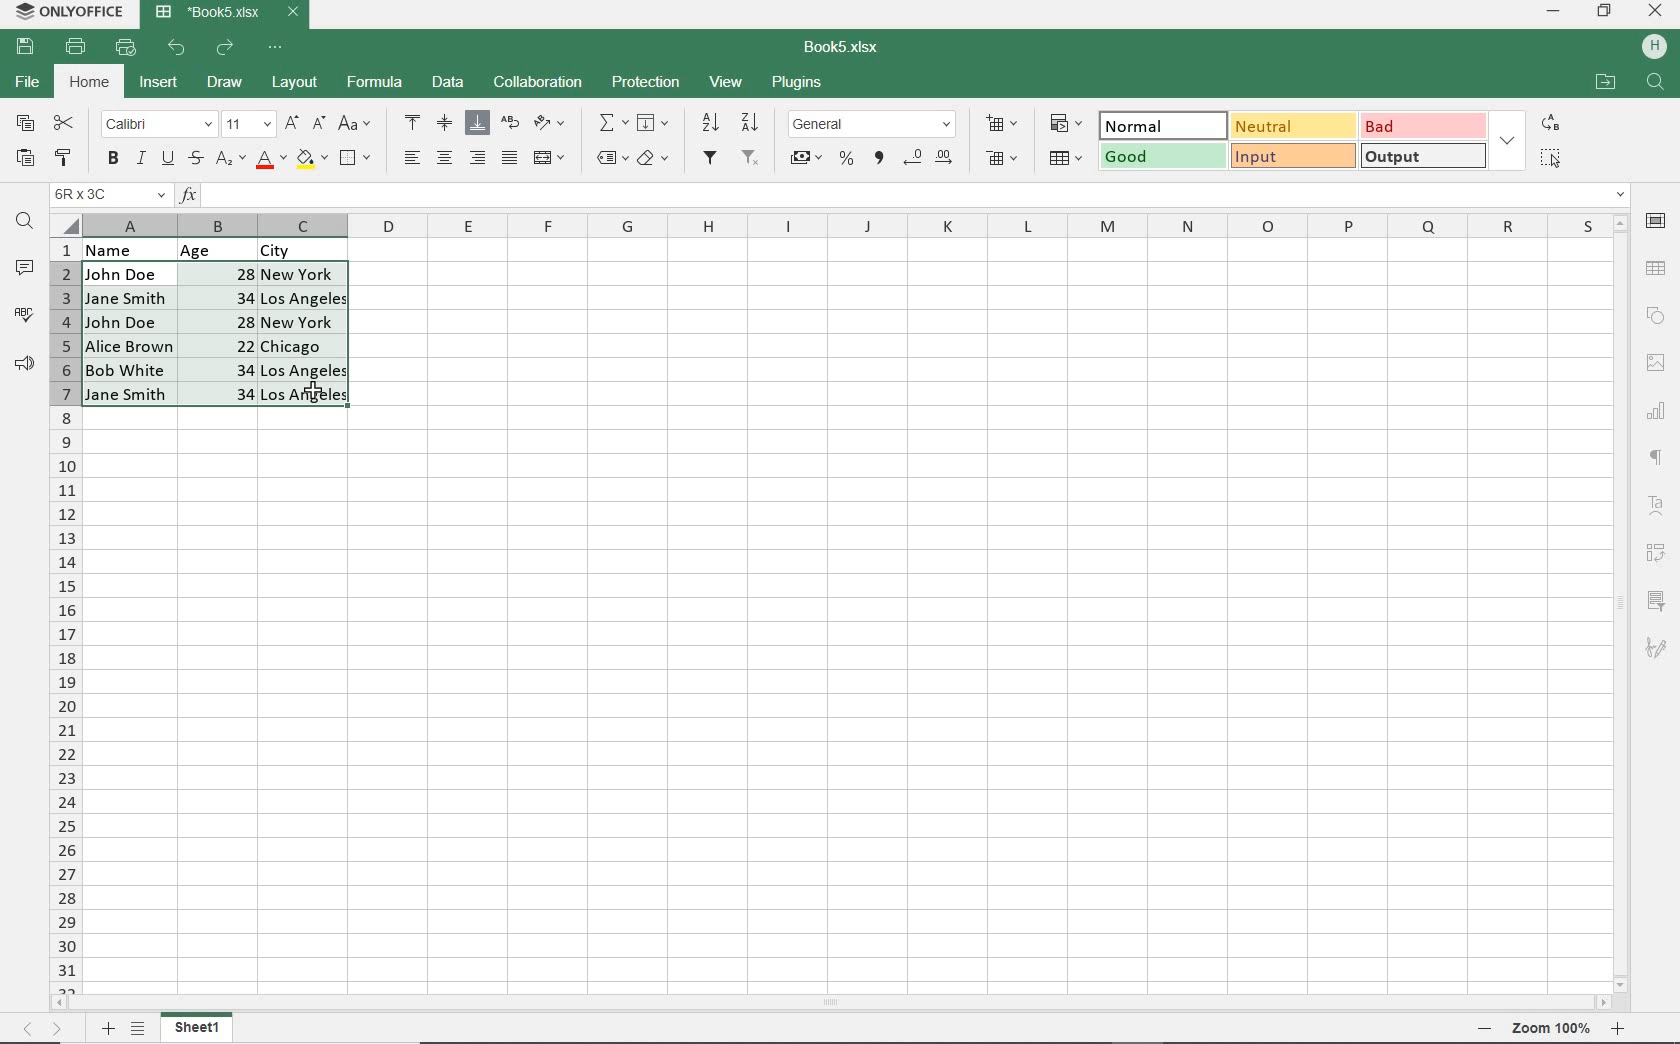  Describe the element at coordinates (1507, 140) in the screenshot. I see `EXPAND` at that location.